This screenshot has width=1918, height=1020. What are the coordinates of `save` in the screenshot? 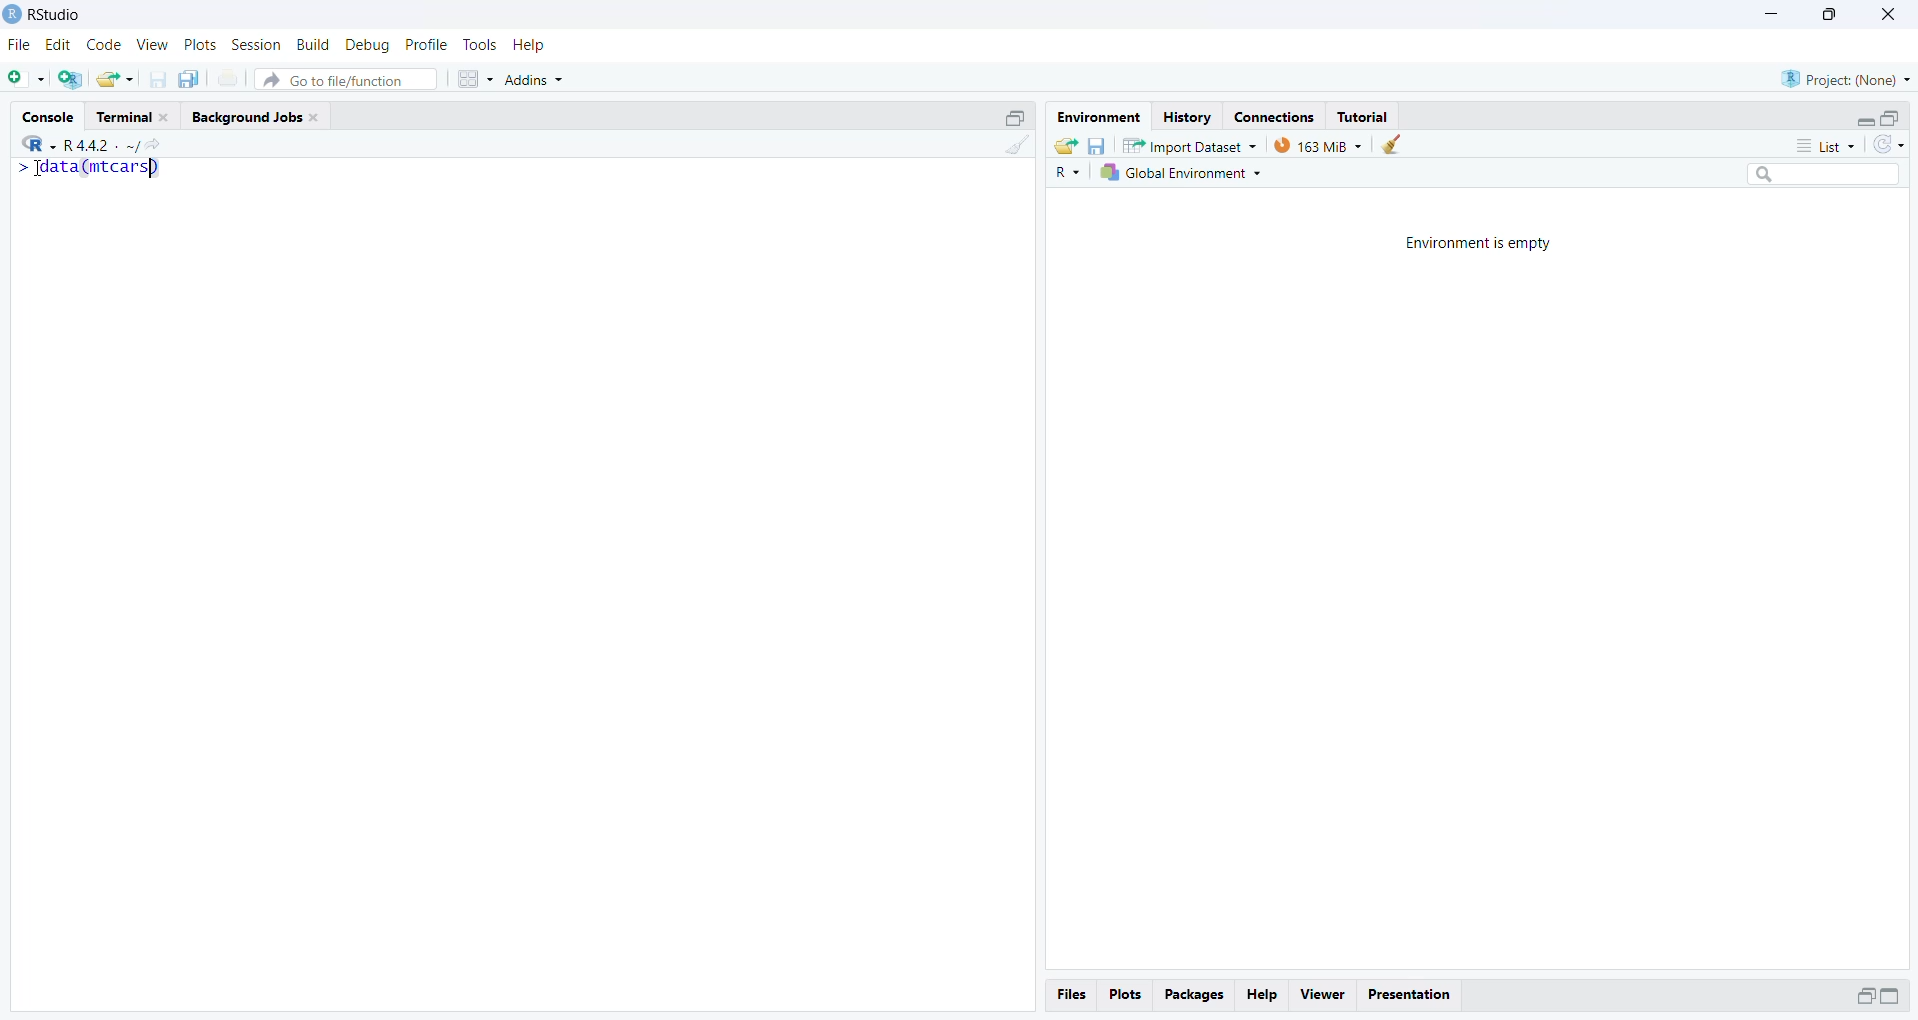 It's located at (1098, 145).